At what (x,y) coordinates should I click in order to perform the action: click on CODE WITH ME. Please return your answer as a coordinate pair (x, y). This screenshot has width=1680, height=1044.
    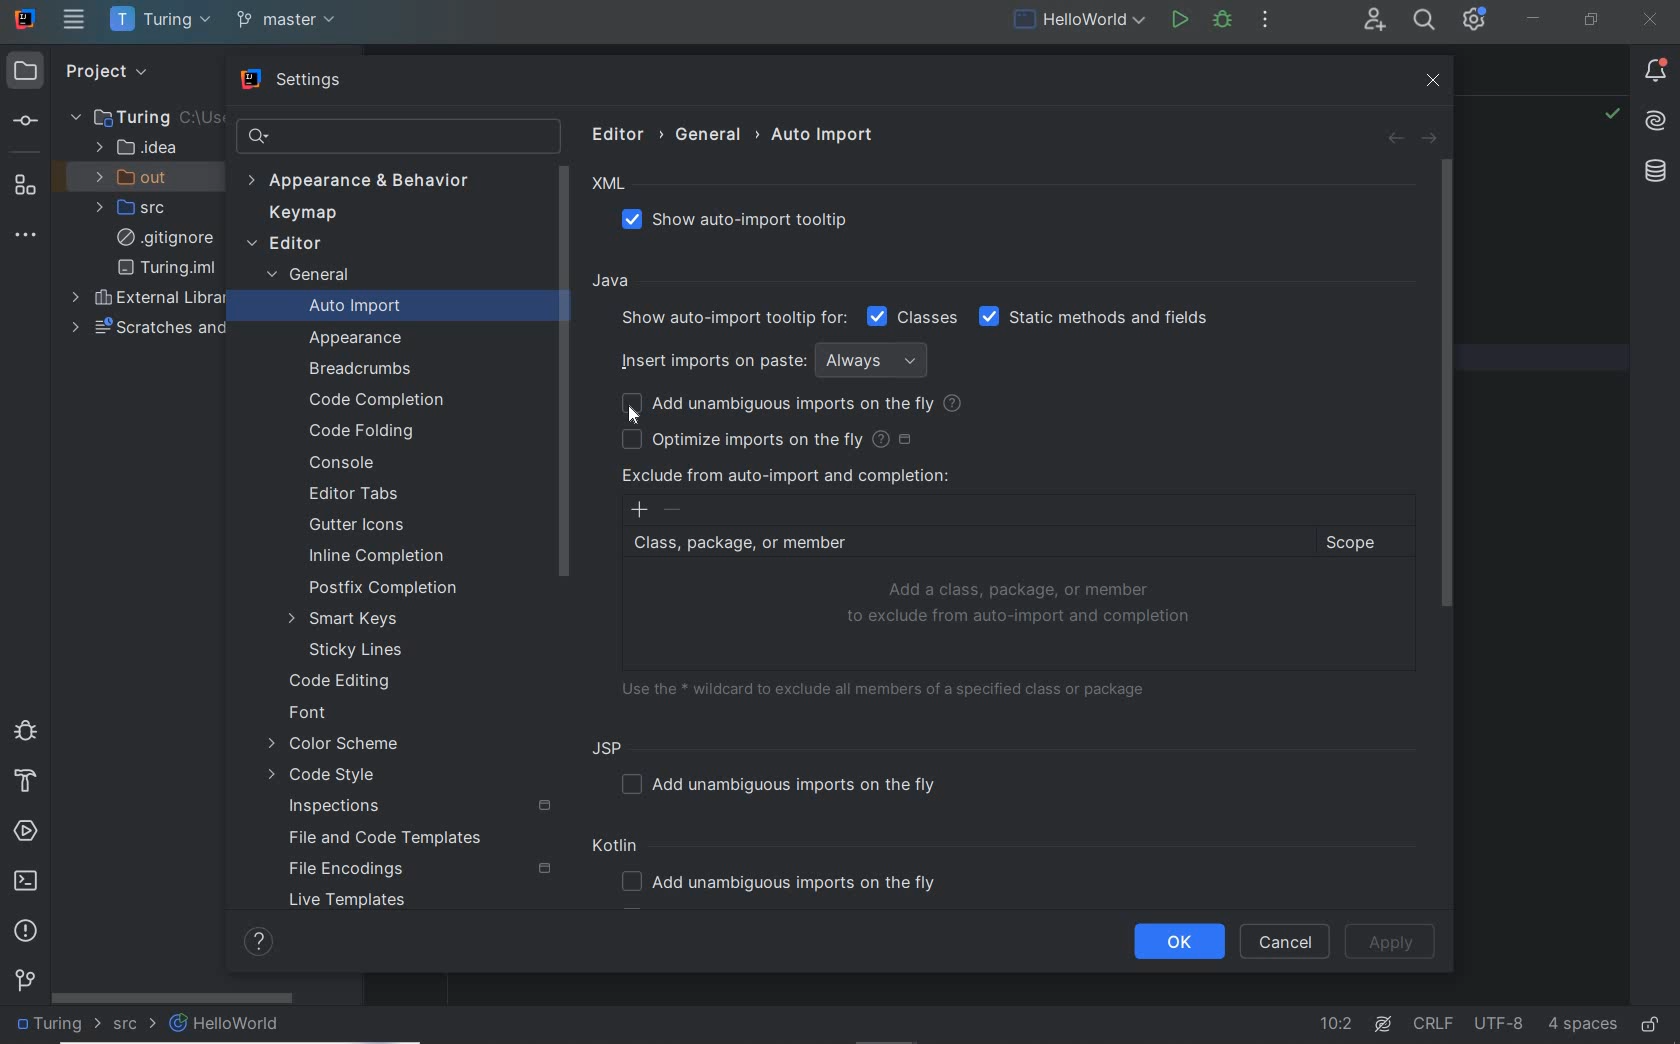
    Looking at the image, I should click on (1373, 21).